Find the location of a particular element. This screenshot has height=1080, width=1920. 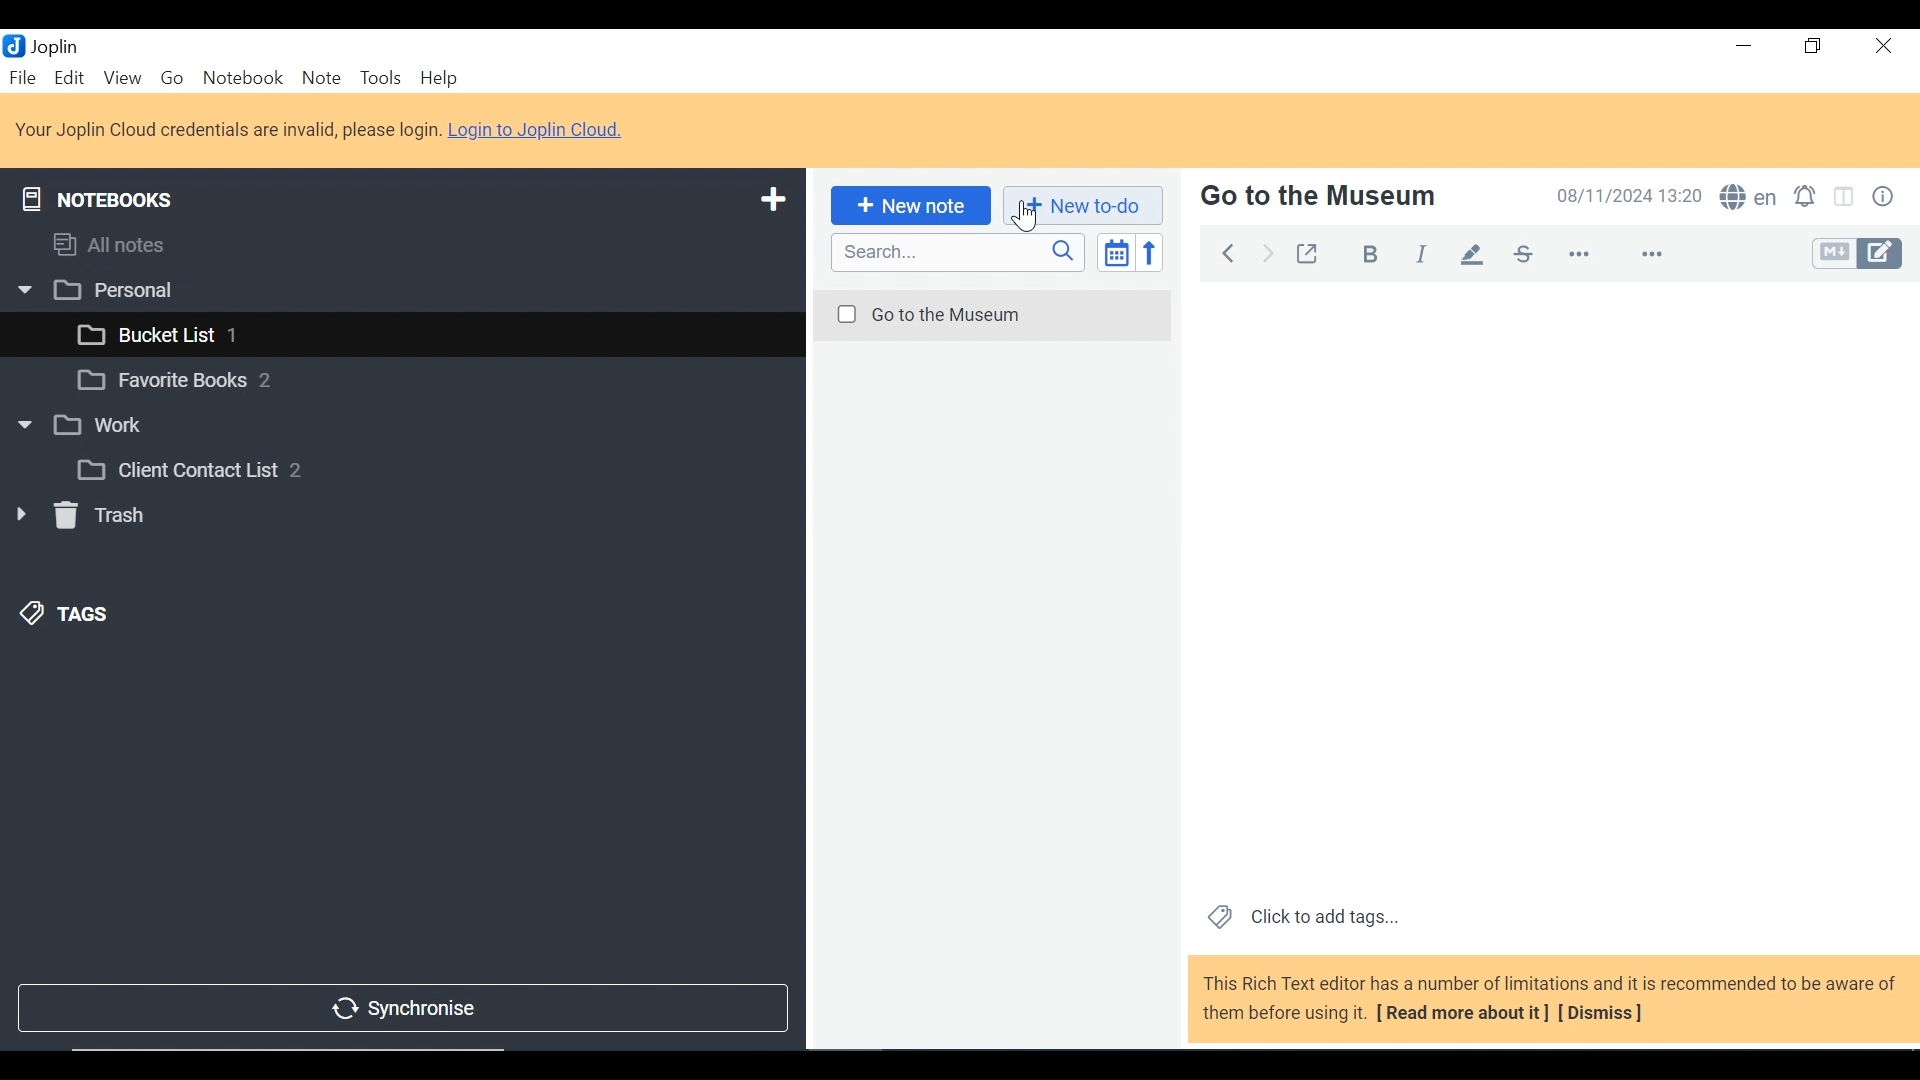

SEARCH is located at coordinates (959, 252).